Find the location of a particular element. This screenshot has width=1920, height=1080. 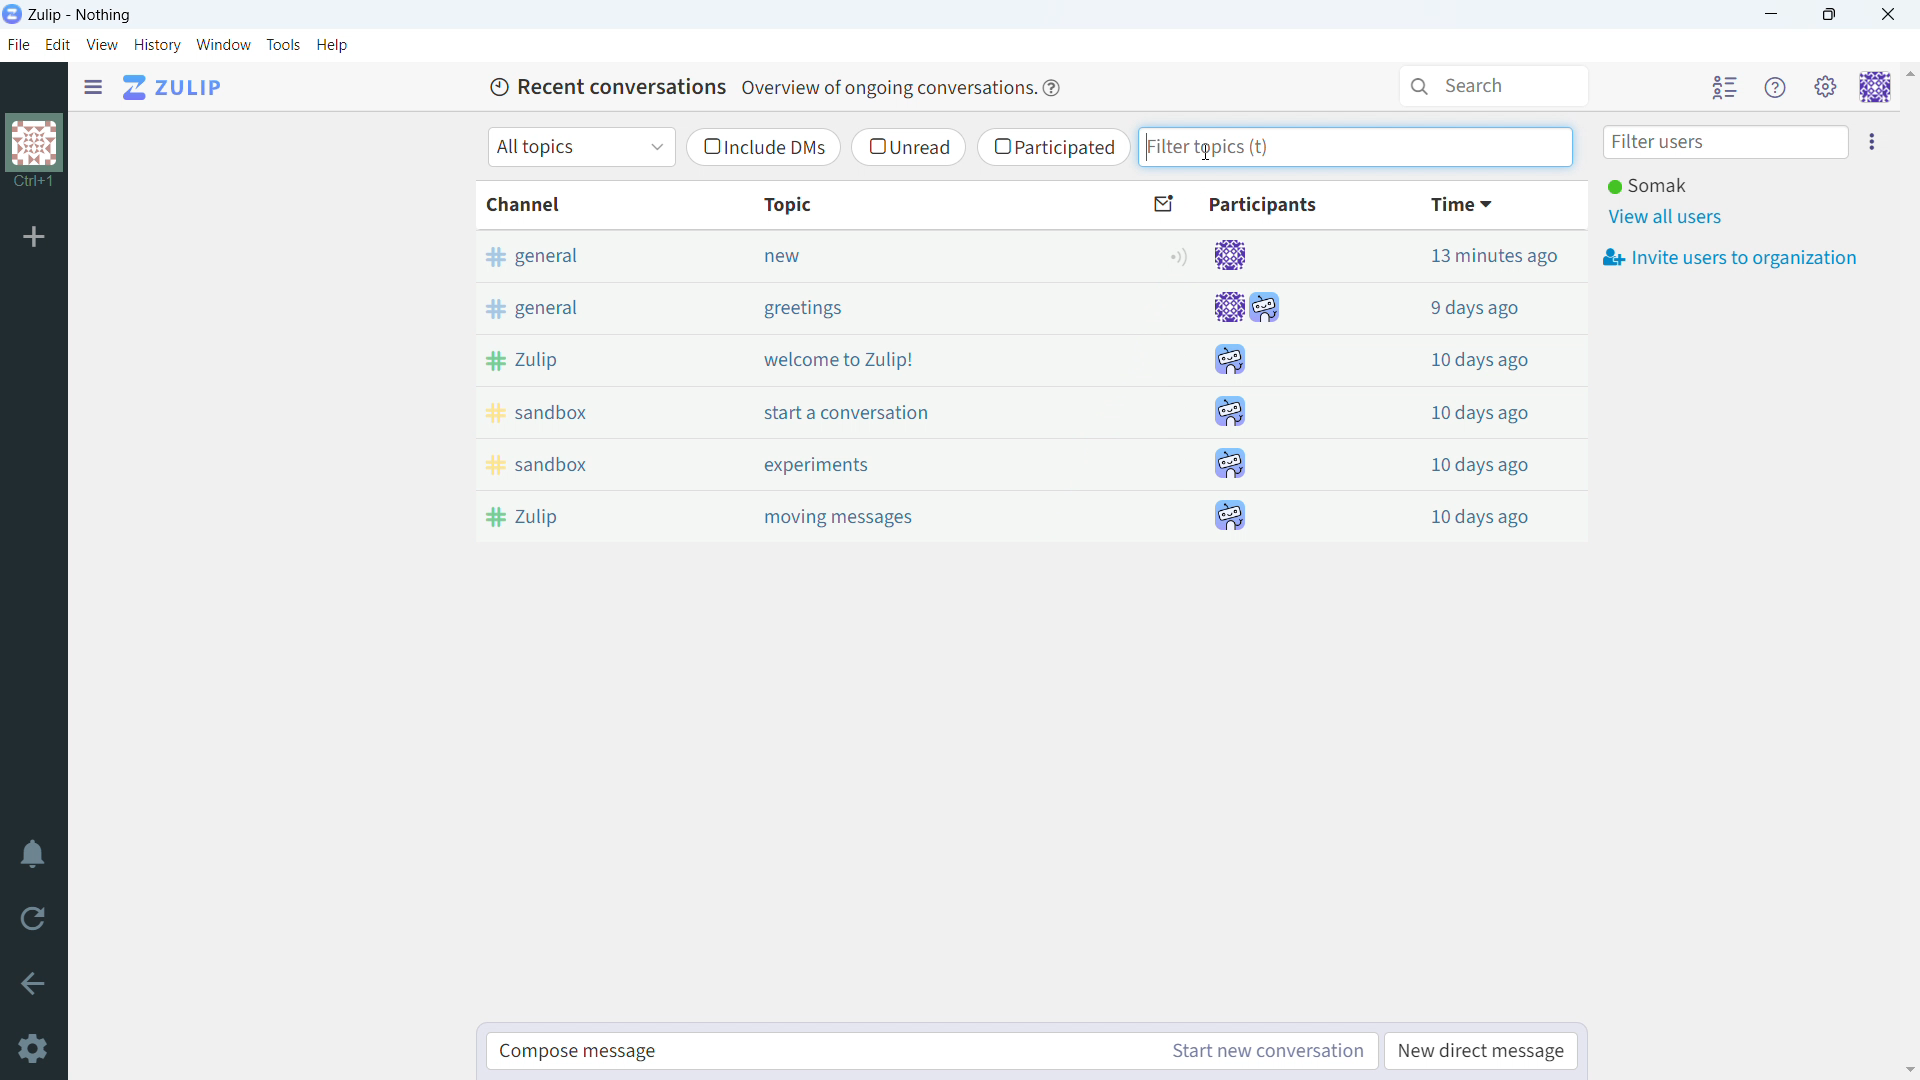

title is located at coordinates (81, 15).